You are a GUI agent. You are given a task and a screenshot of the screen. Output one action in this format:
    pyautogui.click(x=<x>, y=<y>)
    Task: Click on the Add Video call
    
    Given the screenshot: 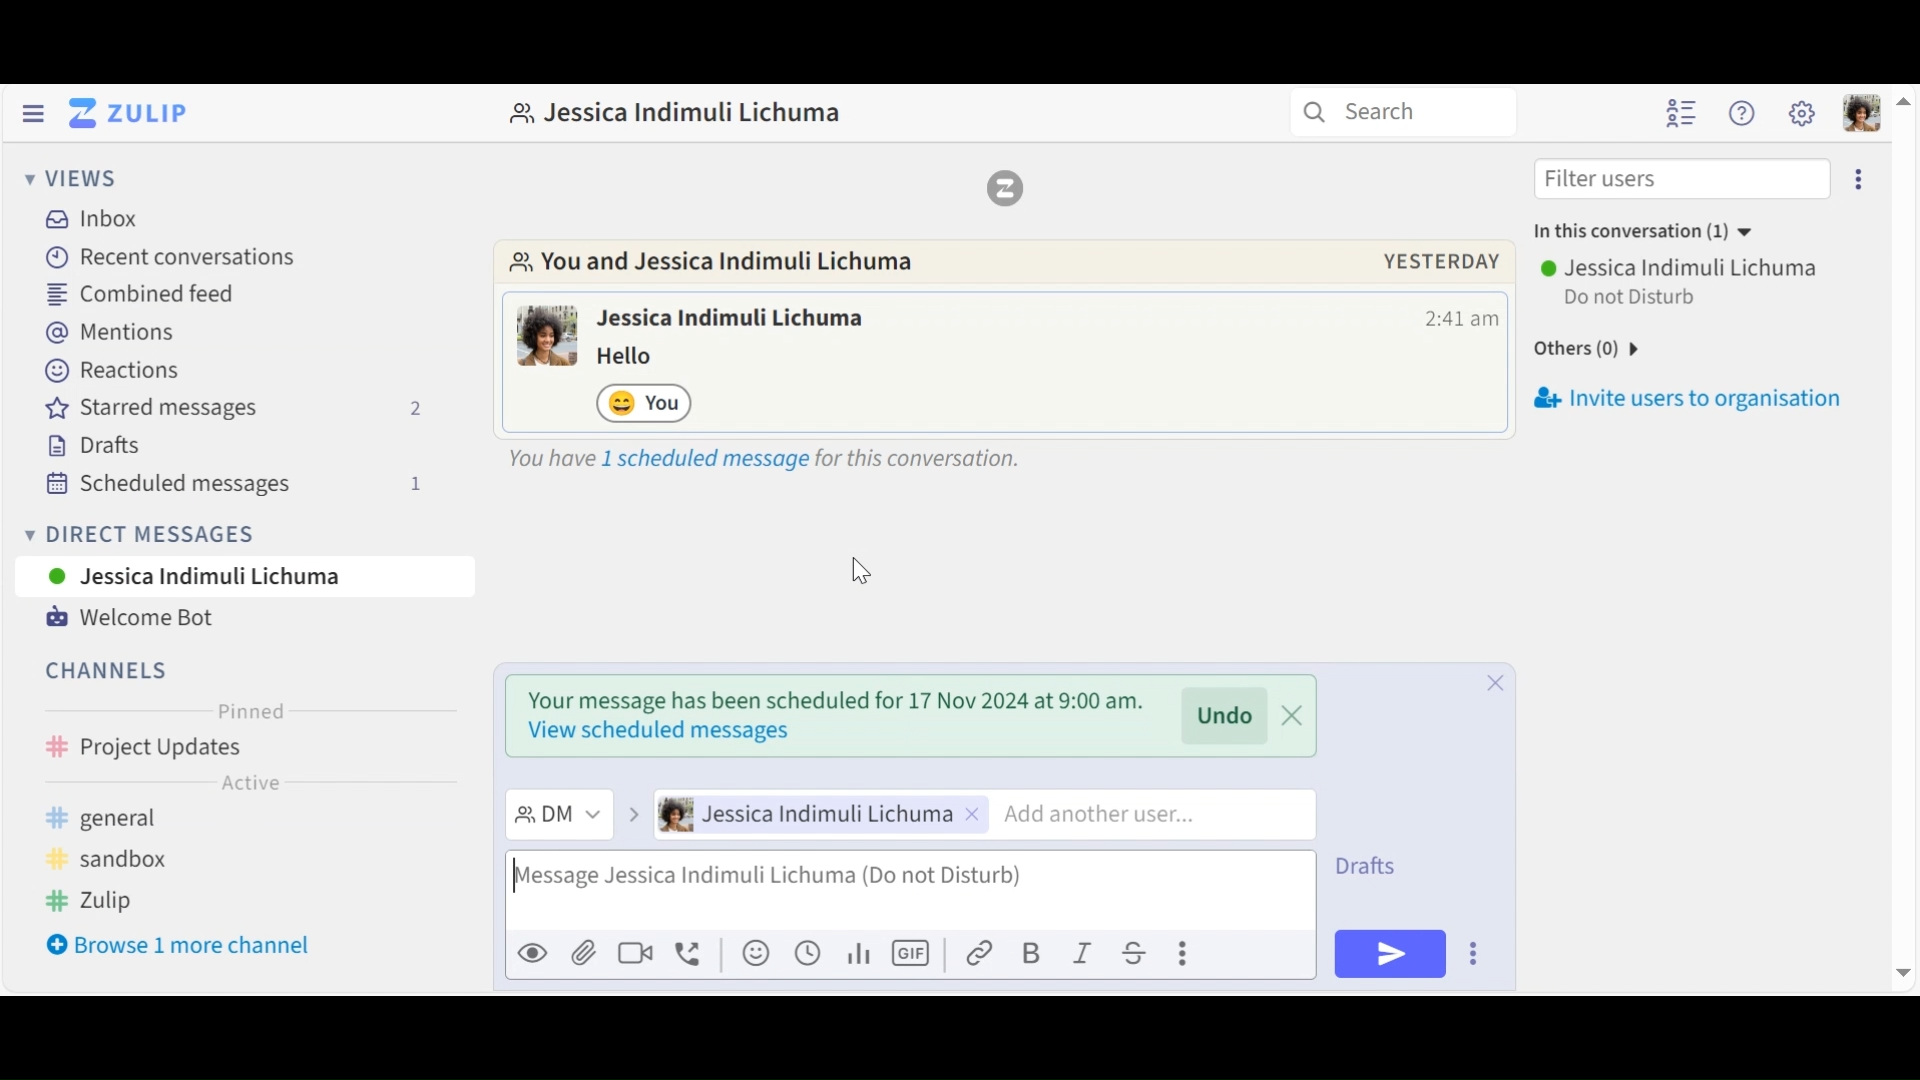 What is the action you would take?
    pyautogui.click(x=639, y=953)
    